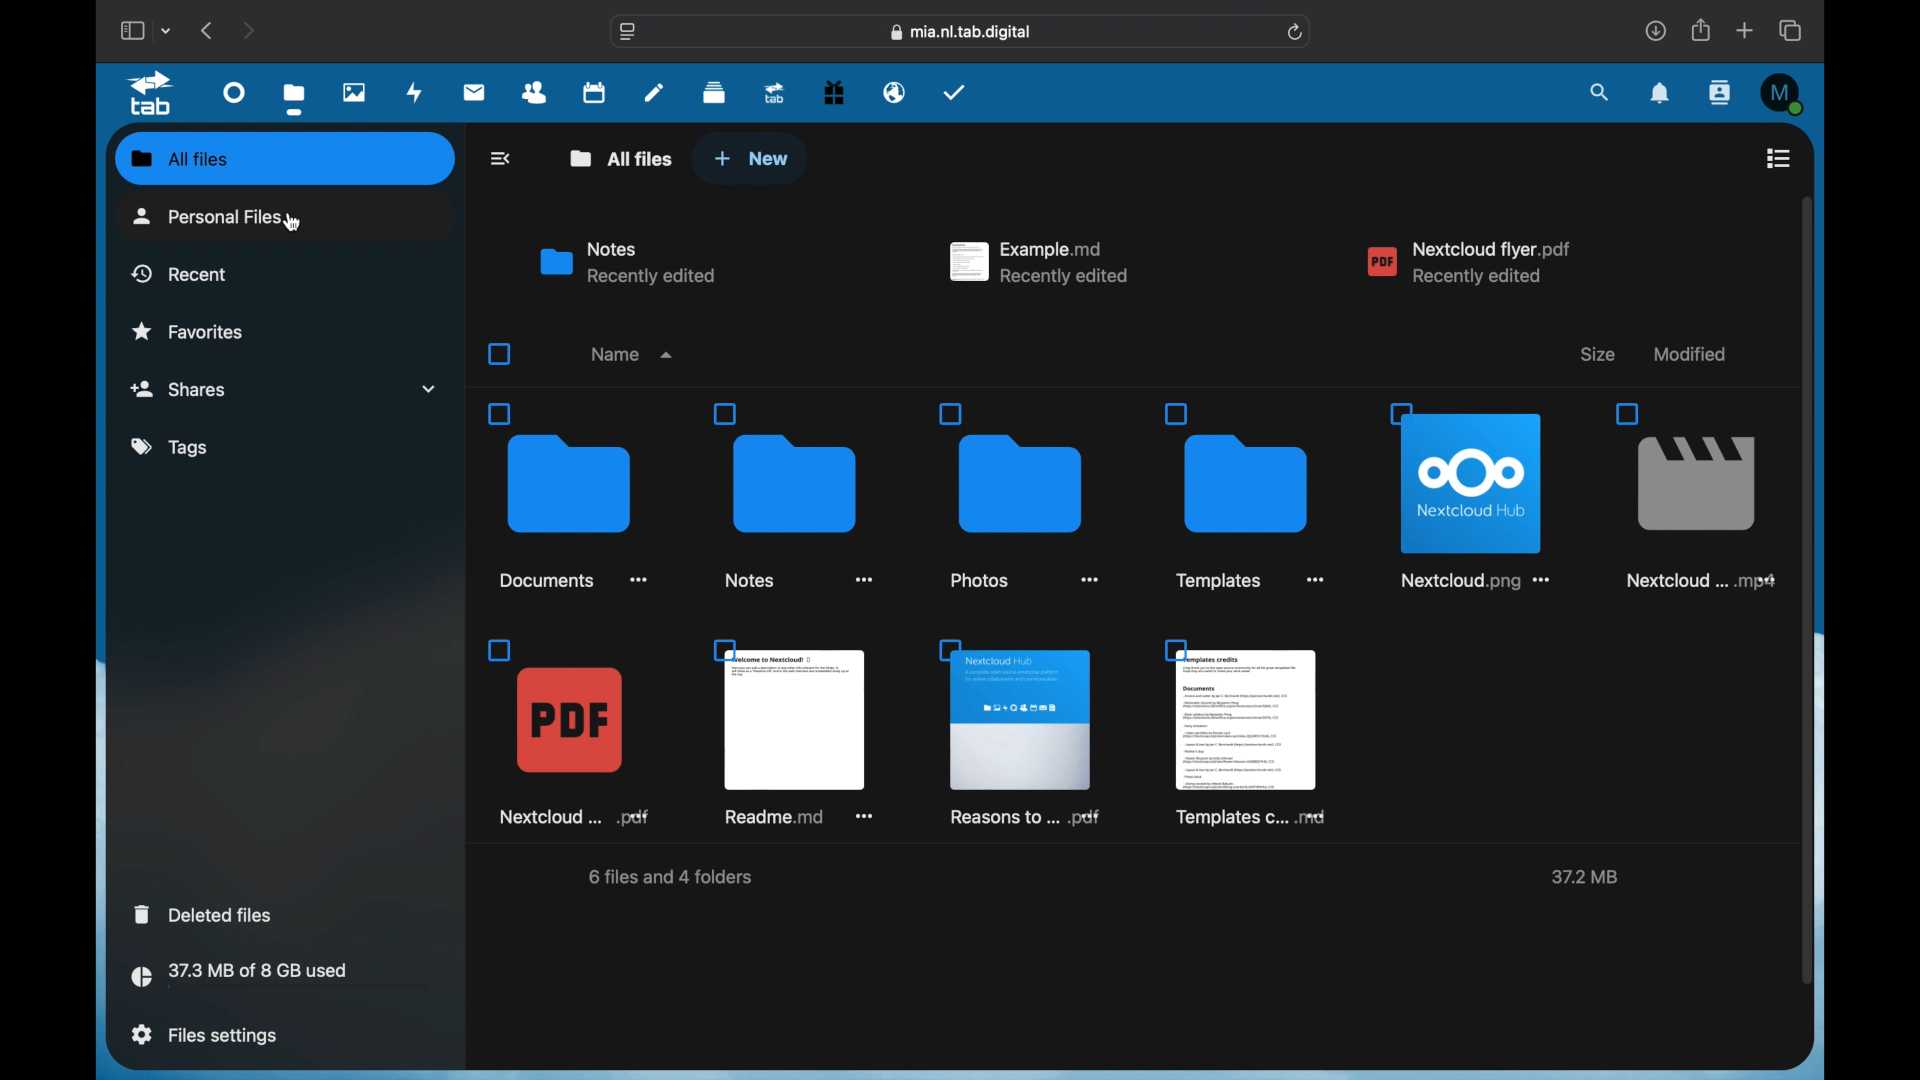 The image size is (1920, 1080). I want to click on nextcloud, so click(1470, 263).